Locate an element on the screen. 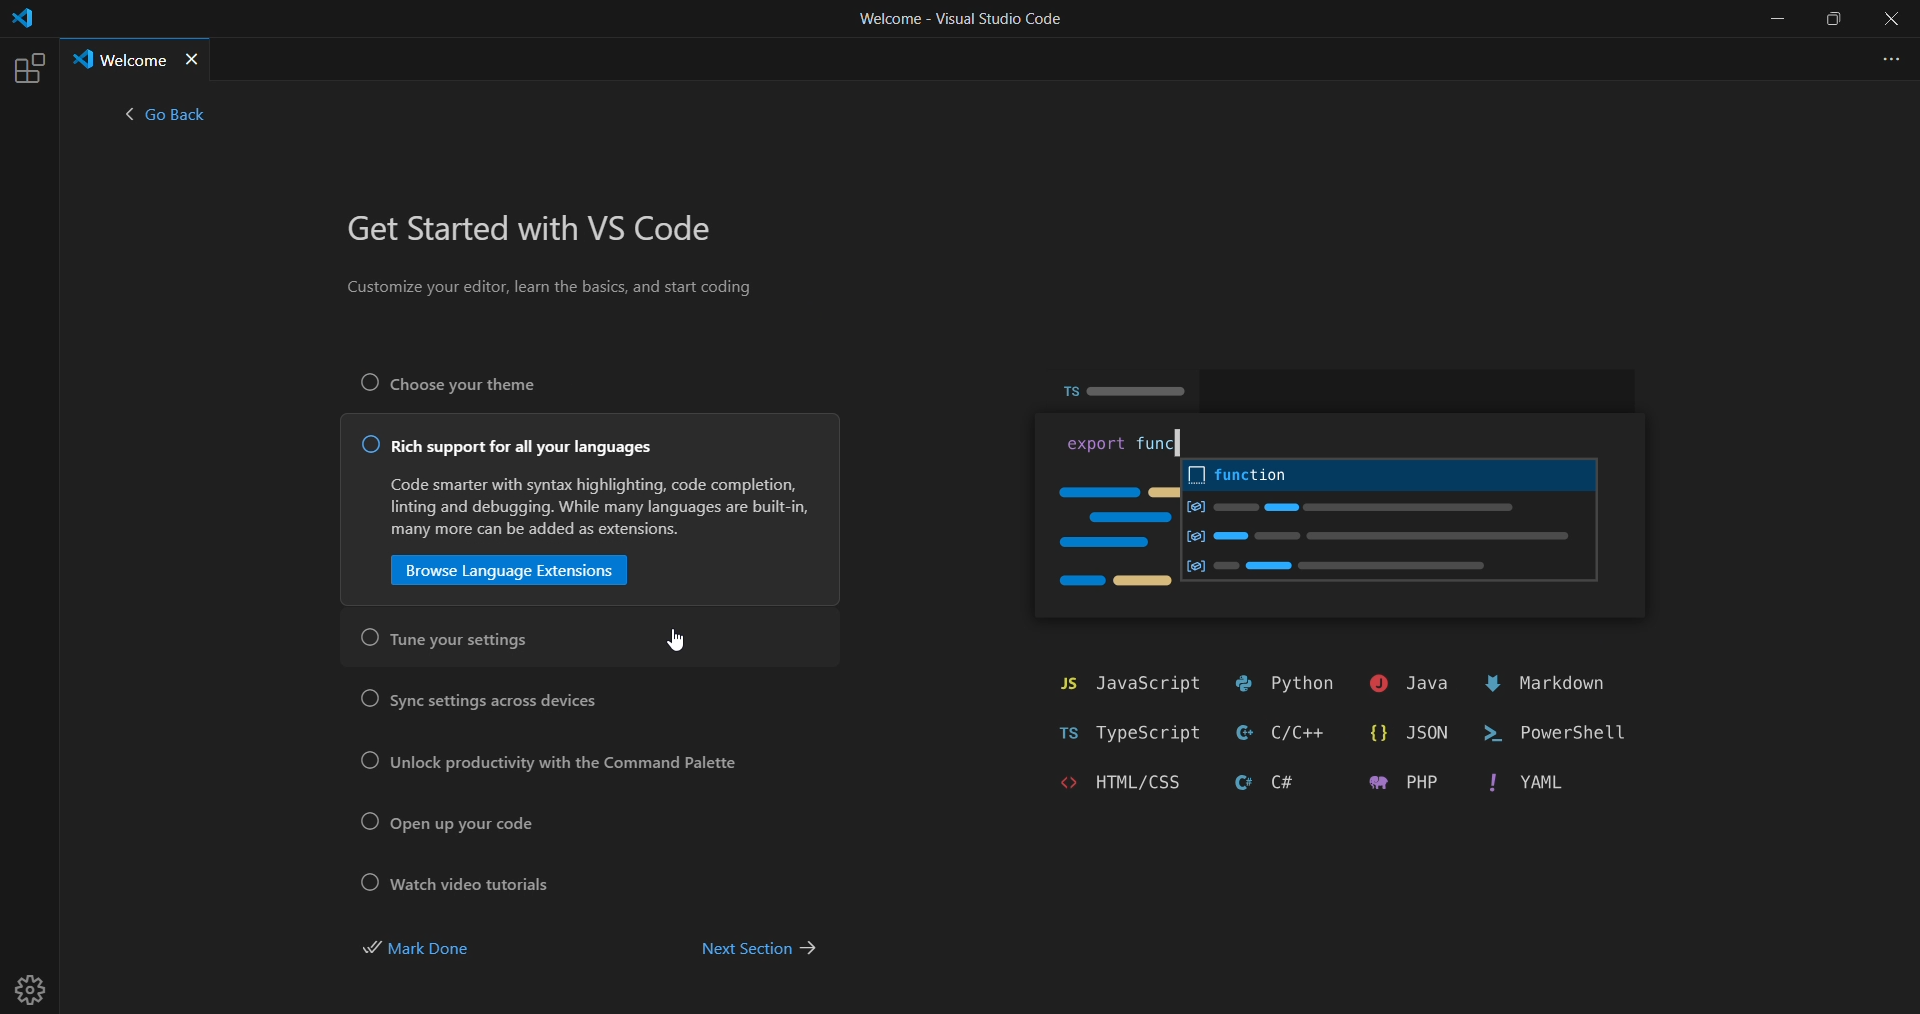  next section is located at coordinates (758, 951).